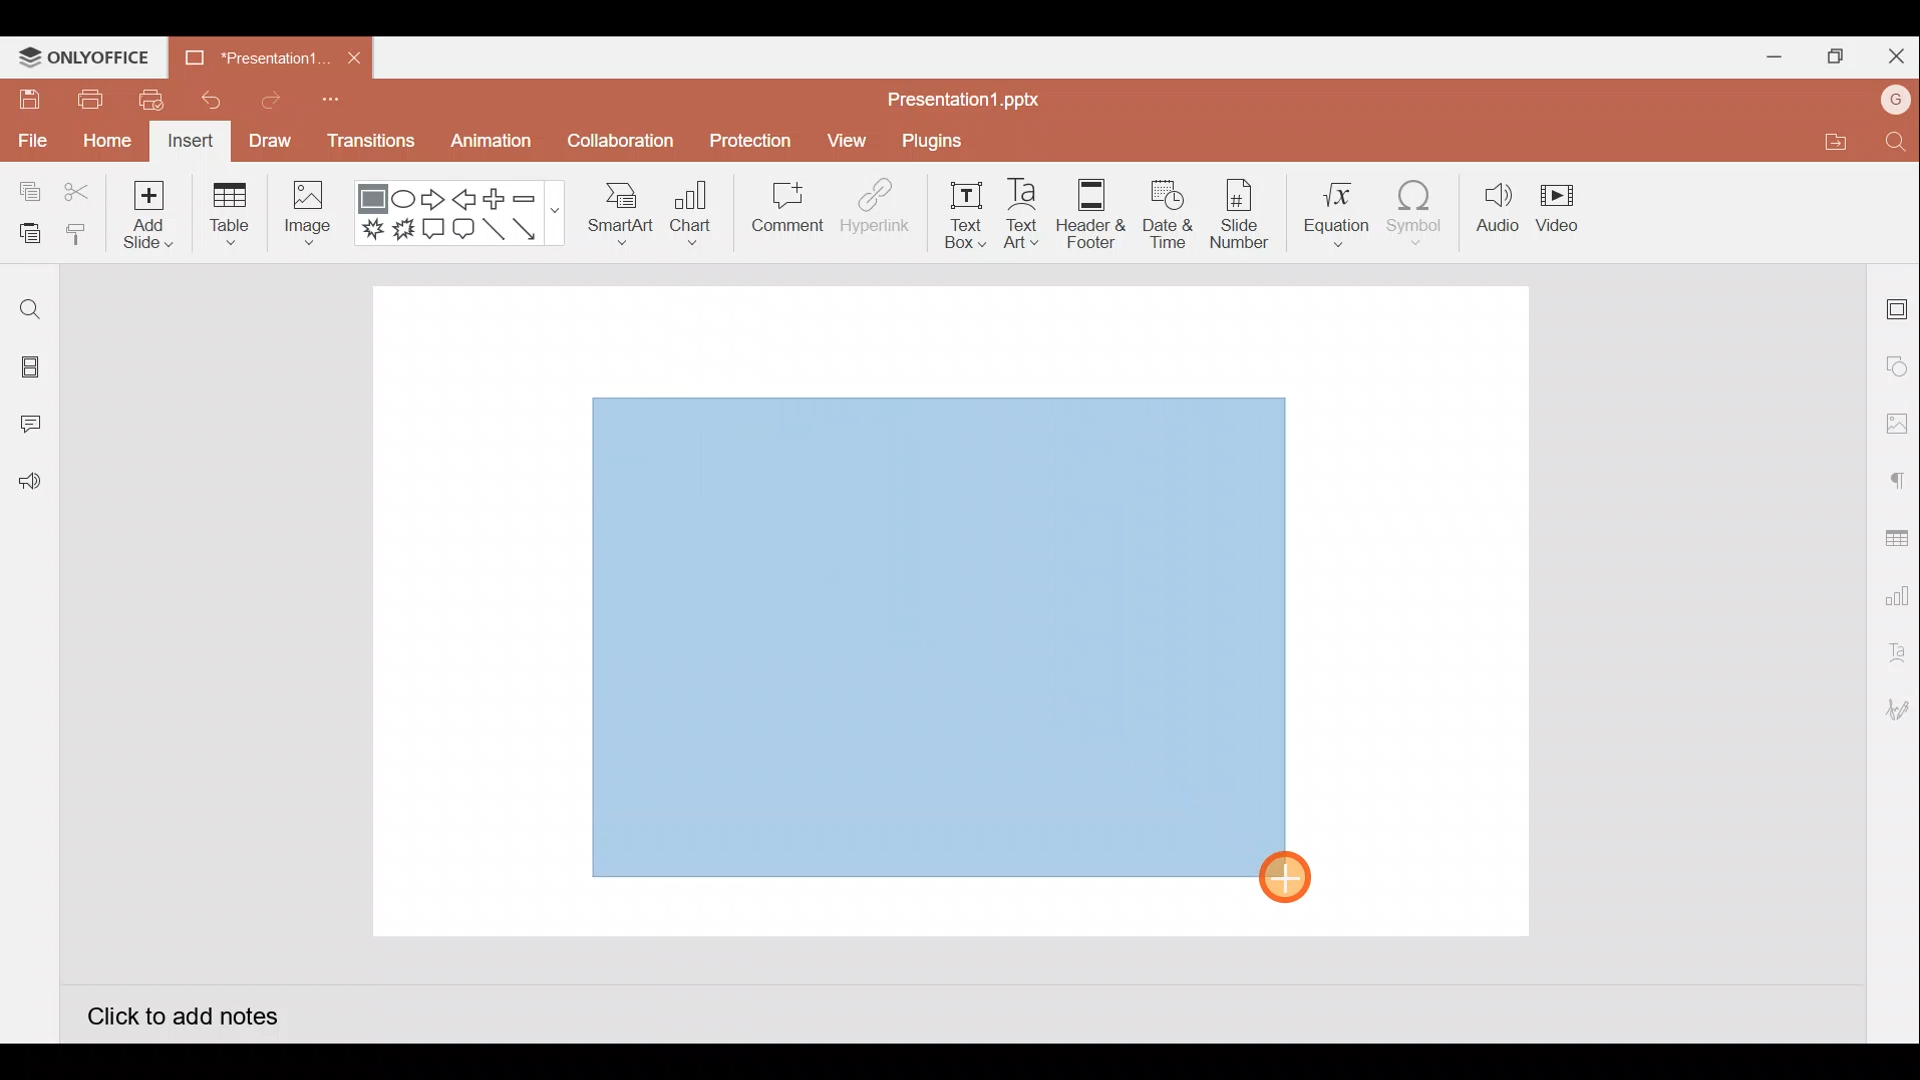 This screenshot has height=1080, width=1920. What do you see at coordinates (248, 56) in the screenshot?
I see `Presentation1.` at bounding box center [248, 56].